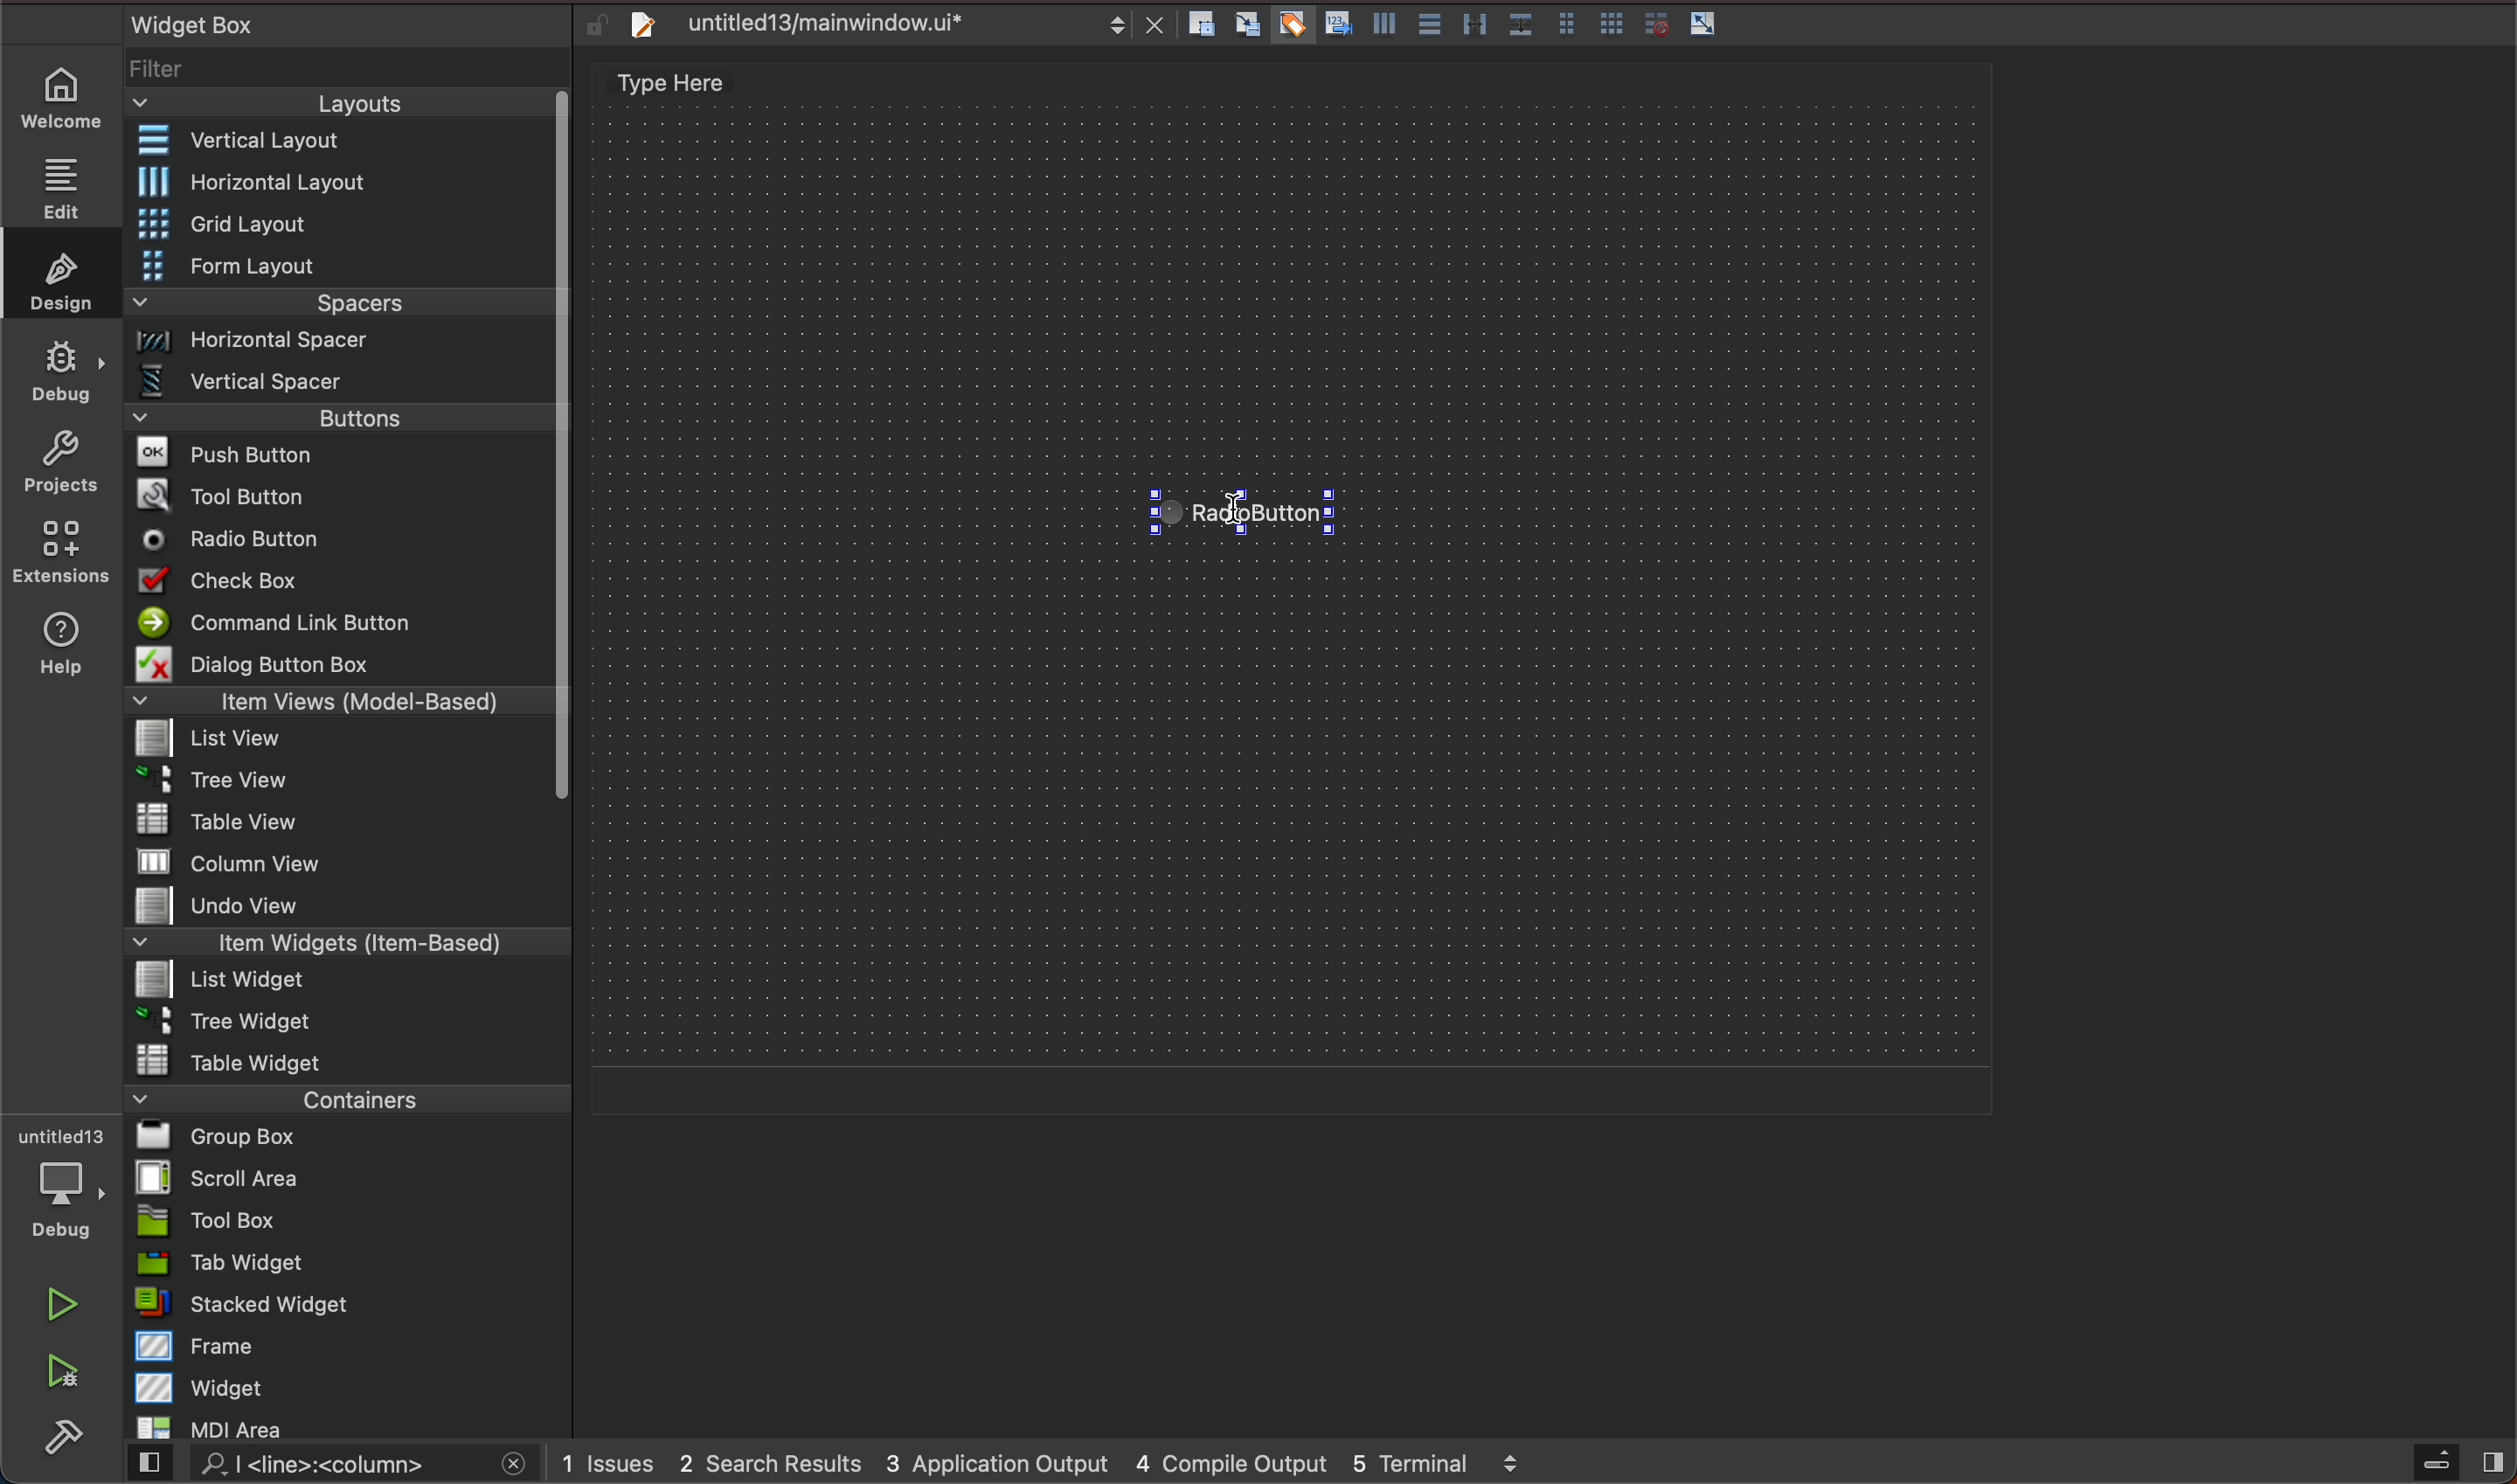 This screenshot has height=1484, width=2517. What do you see at coordinates (71, 98) in the screenshot?
I see `home` at bounding box center [71, 98].